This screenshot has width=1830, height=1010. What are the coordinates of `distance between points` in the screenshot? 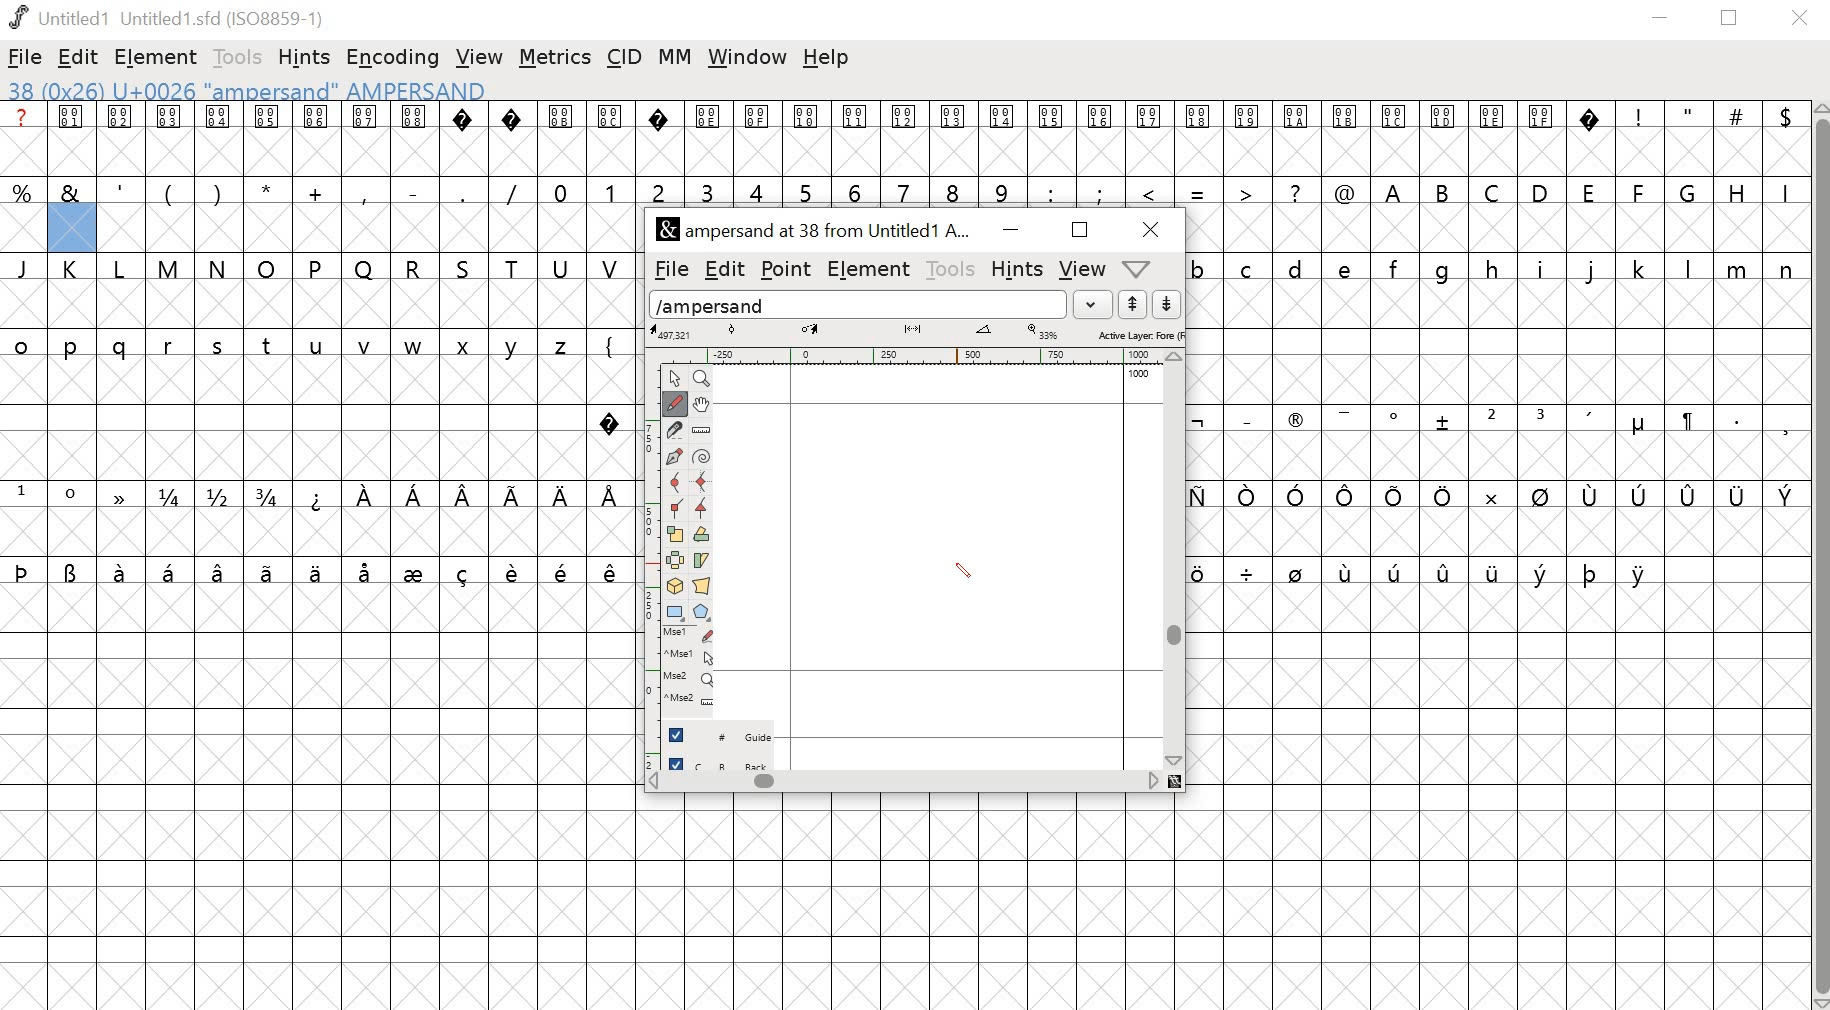 It's located at (914, 331).